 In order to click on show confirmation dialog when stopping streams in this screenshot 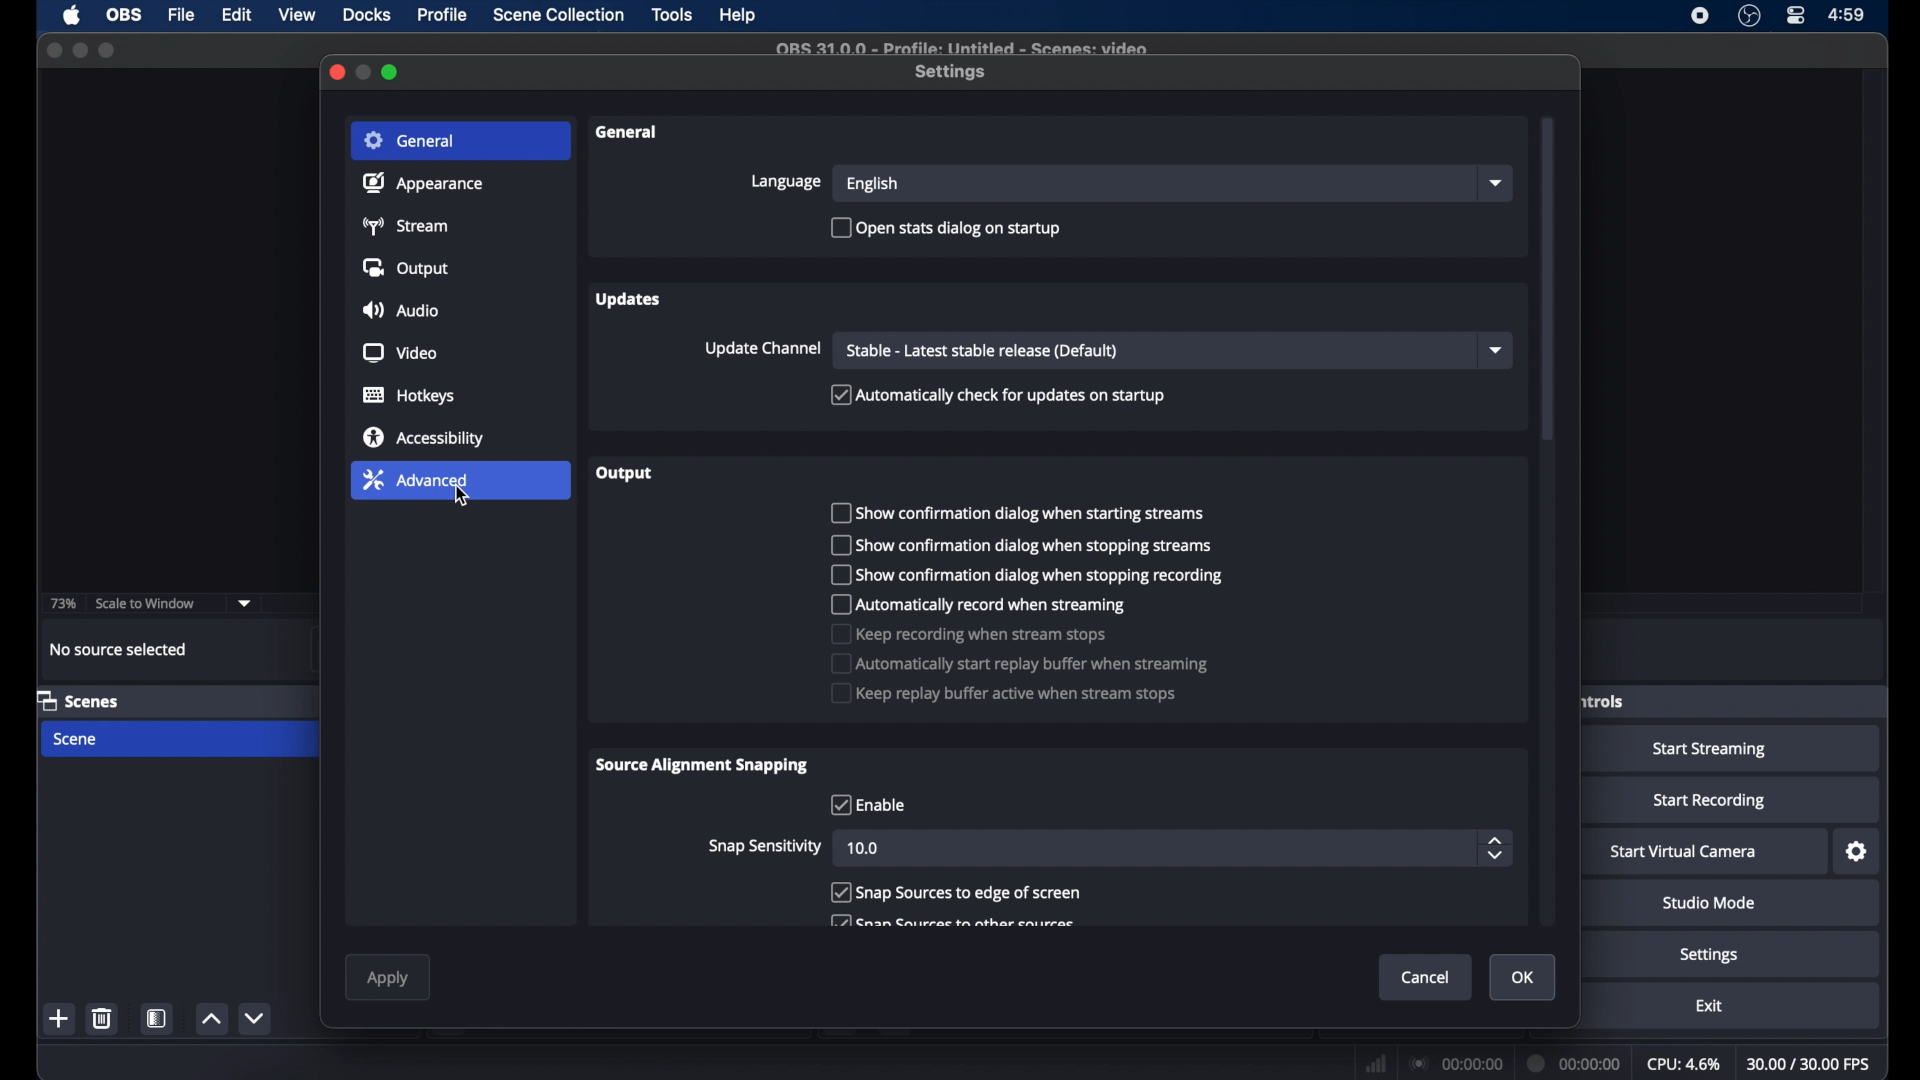, I will do `click(1024, 545)`.